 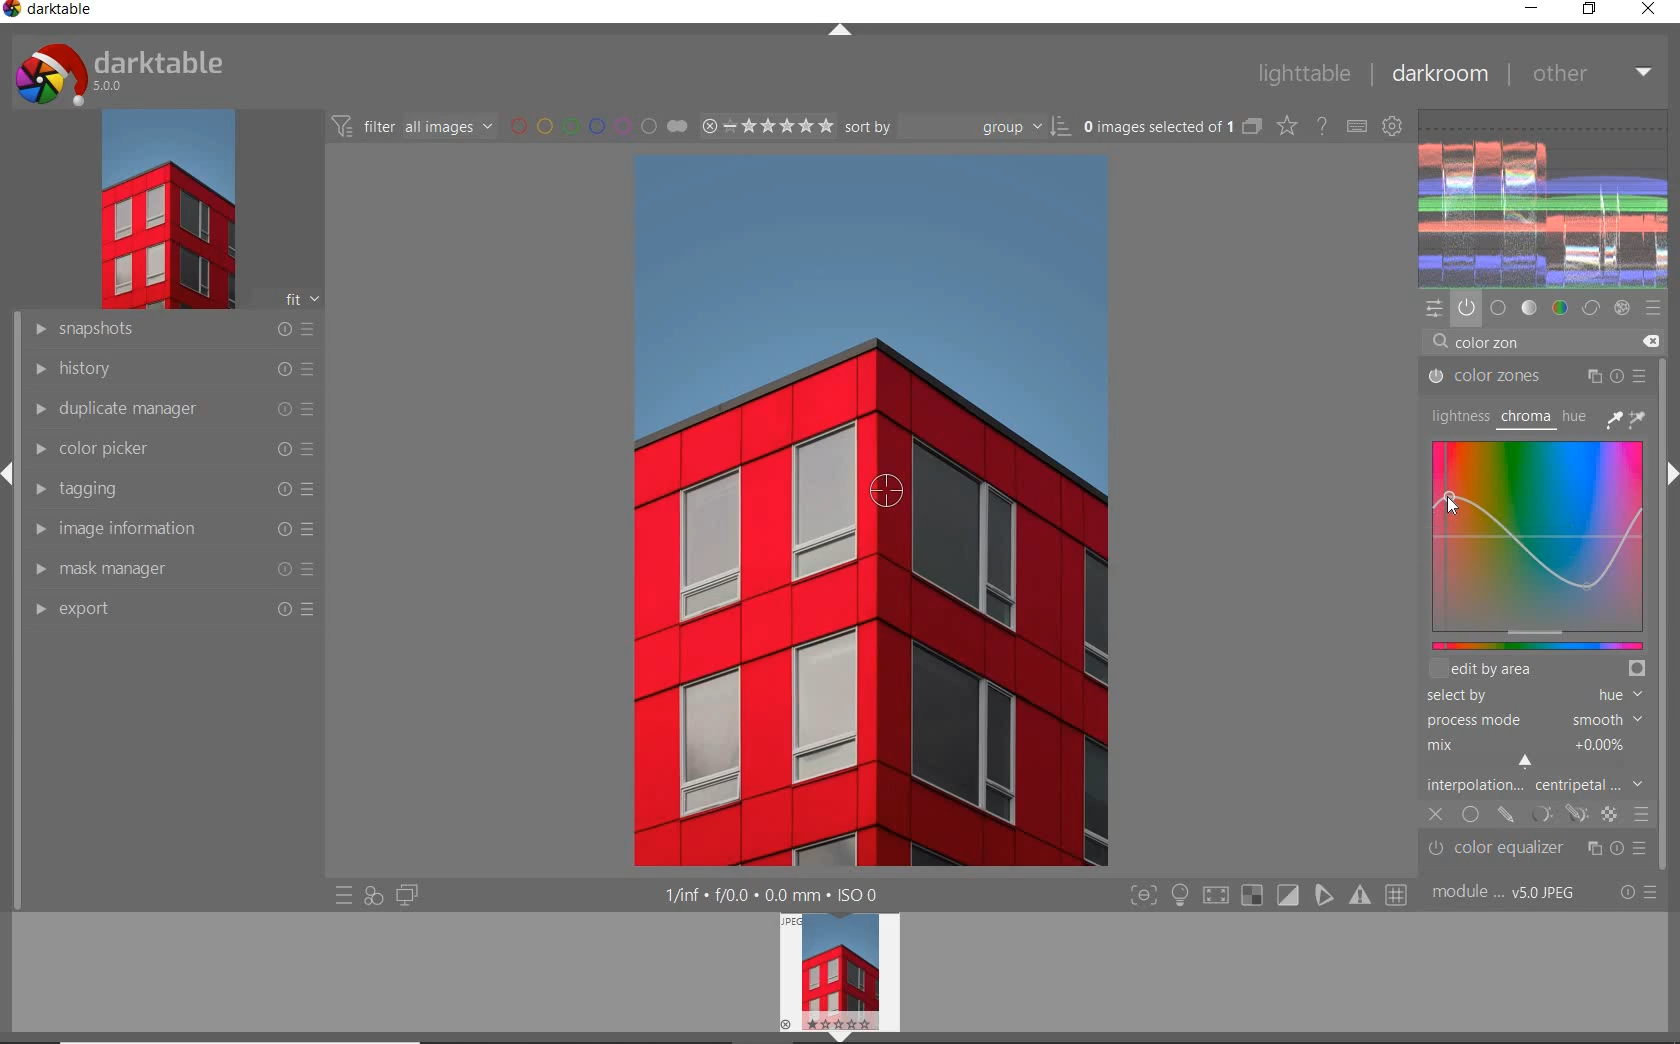 What do you see at coordinates (1509, 894) in the screenshot?
I see `module order` at bounding box center [1509, 894].